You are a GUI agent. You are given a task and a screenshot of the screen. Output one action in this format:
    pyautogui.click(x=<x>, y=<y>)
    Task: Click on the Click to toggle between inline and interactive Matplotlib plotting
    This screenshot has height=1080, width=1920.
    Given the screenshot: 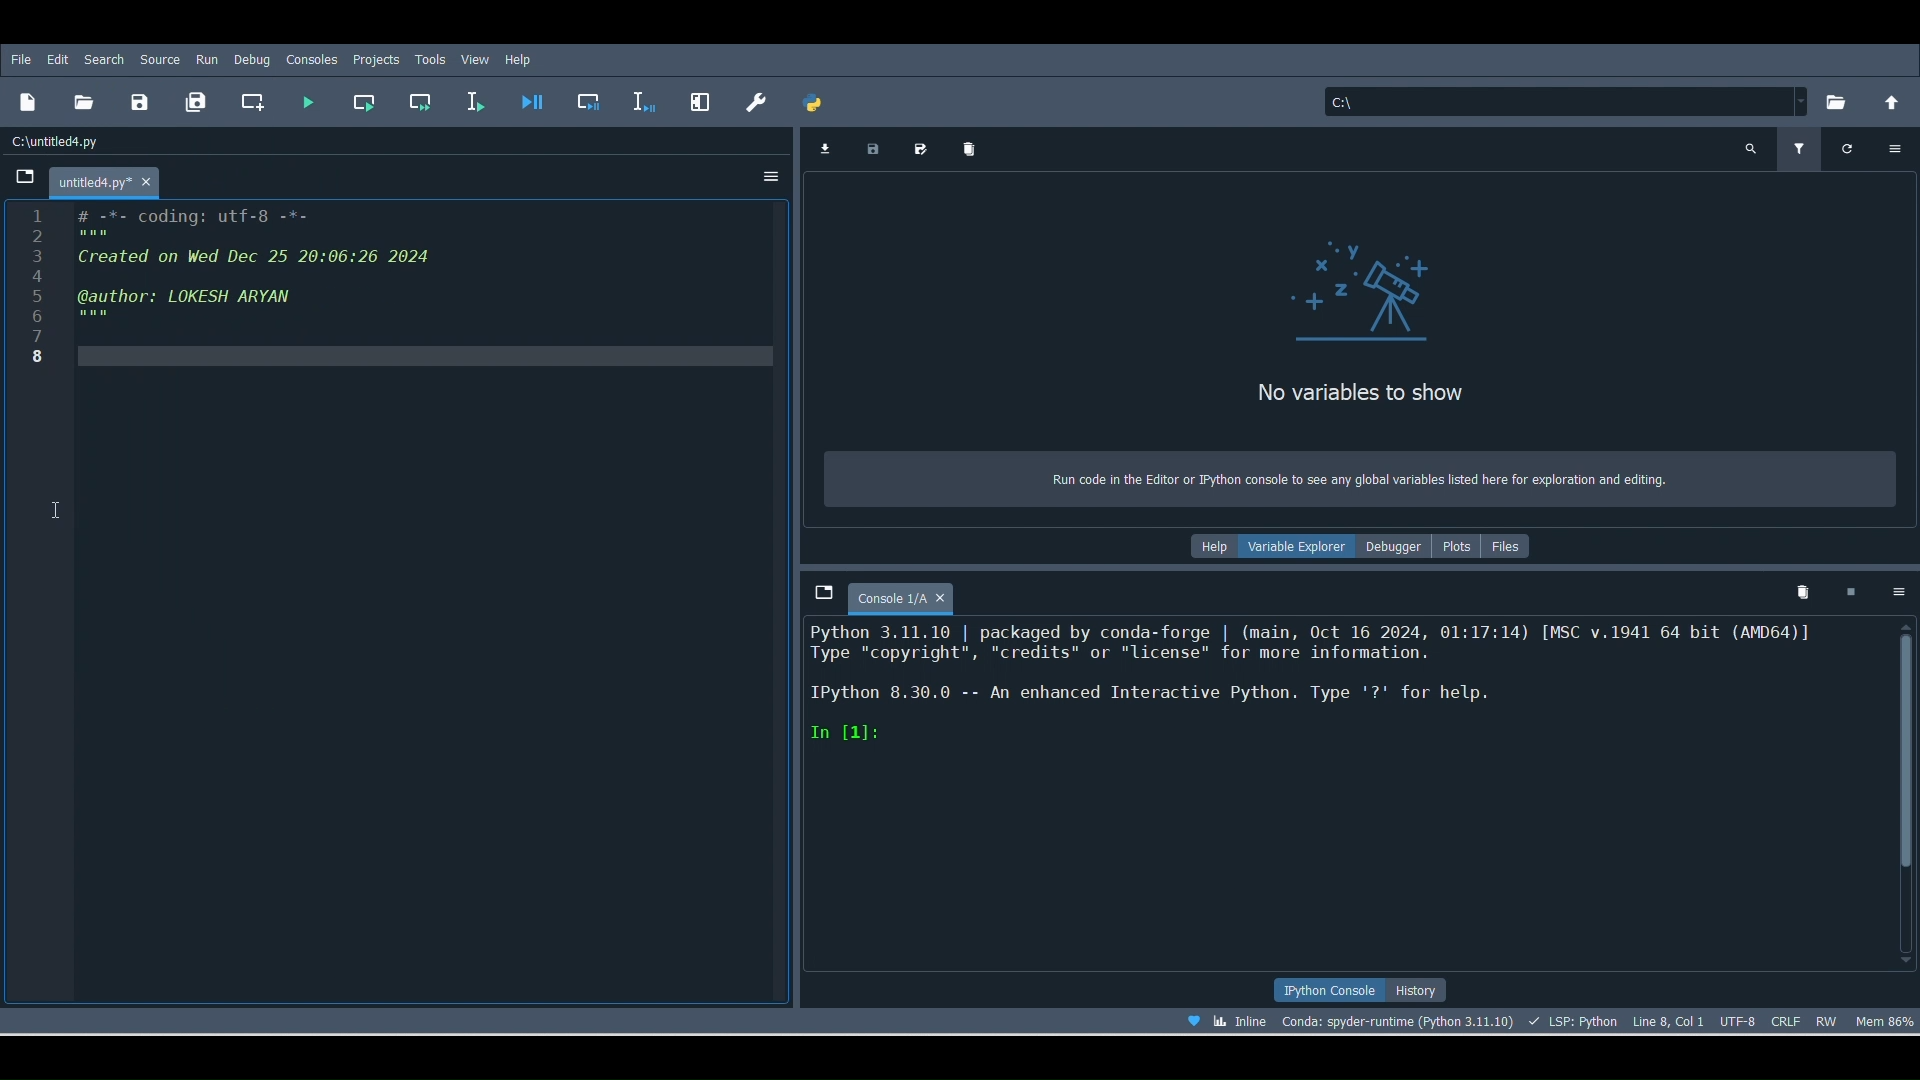 What is the action you would take?
    pyautogui.click(x=1242, y=1021)
    